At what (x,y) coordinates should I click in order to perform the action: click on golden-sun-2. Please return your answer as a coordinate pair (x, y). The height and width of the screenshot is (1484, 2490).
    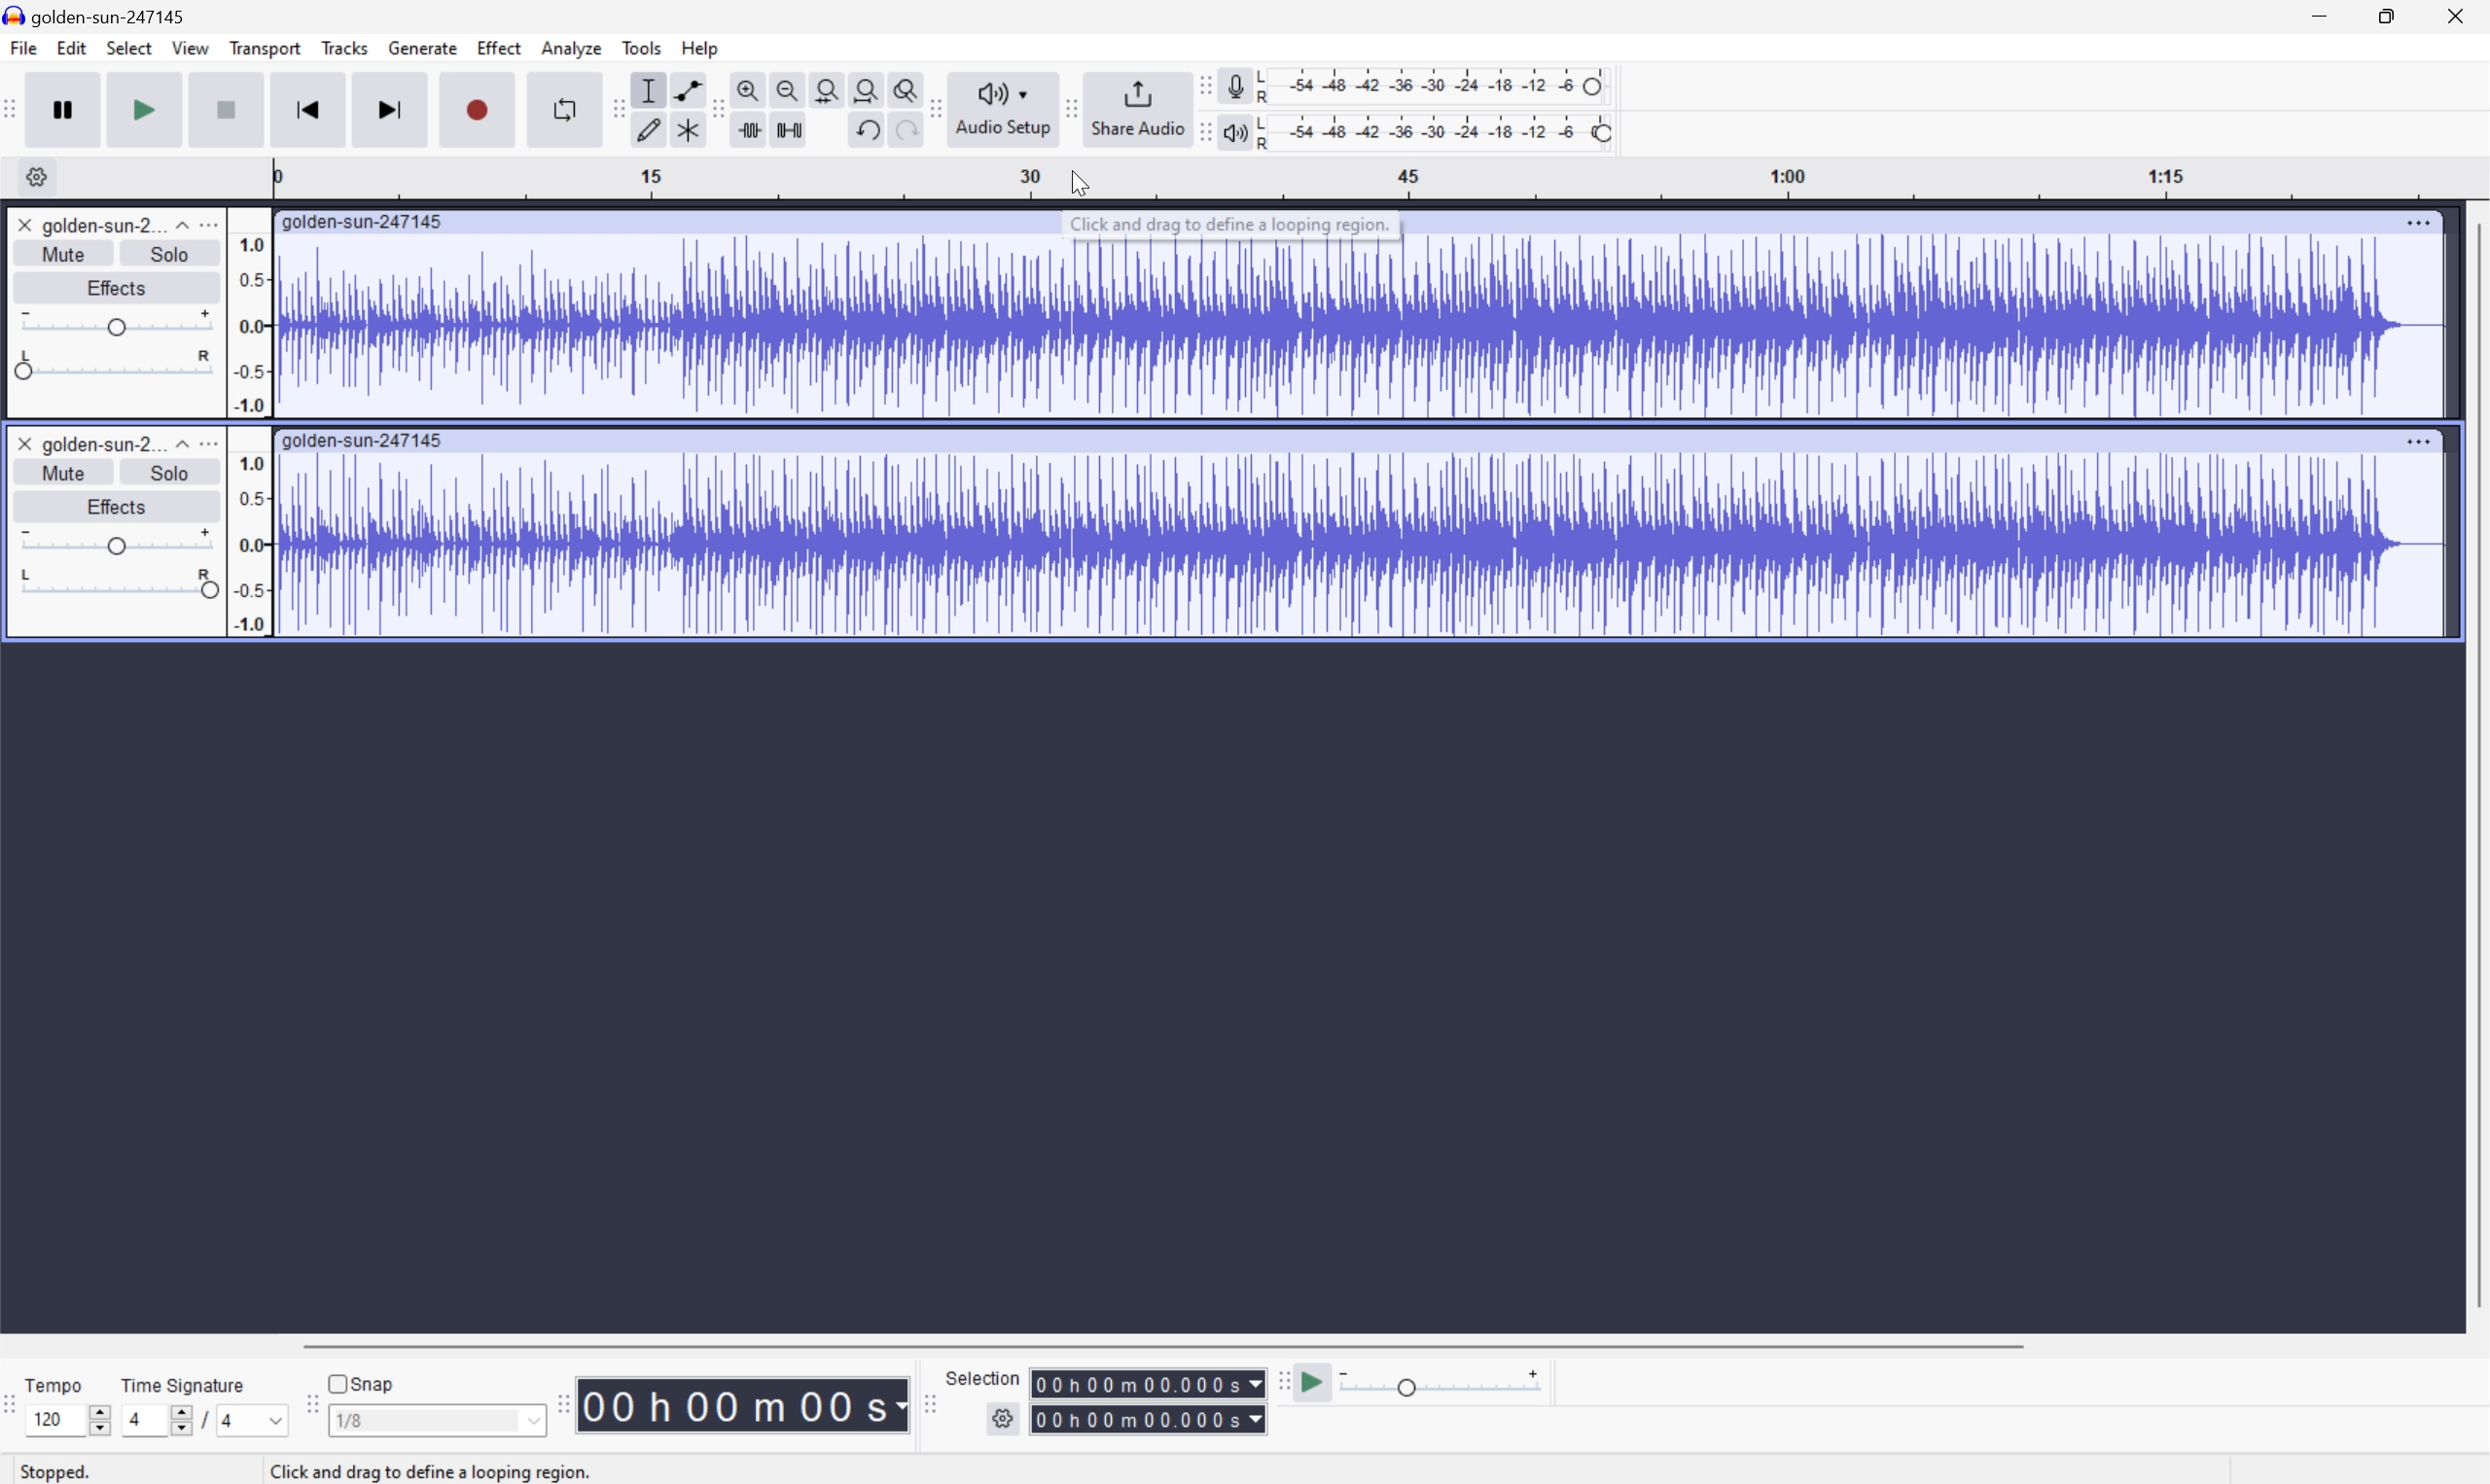
    Looking at the image, I should click on (101, 227).